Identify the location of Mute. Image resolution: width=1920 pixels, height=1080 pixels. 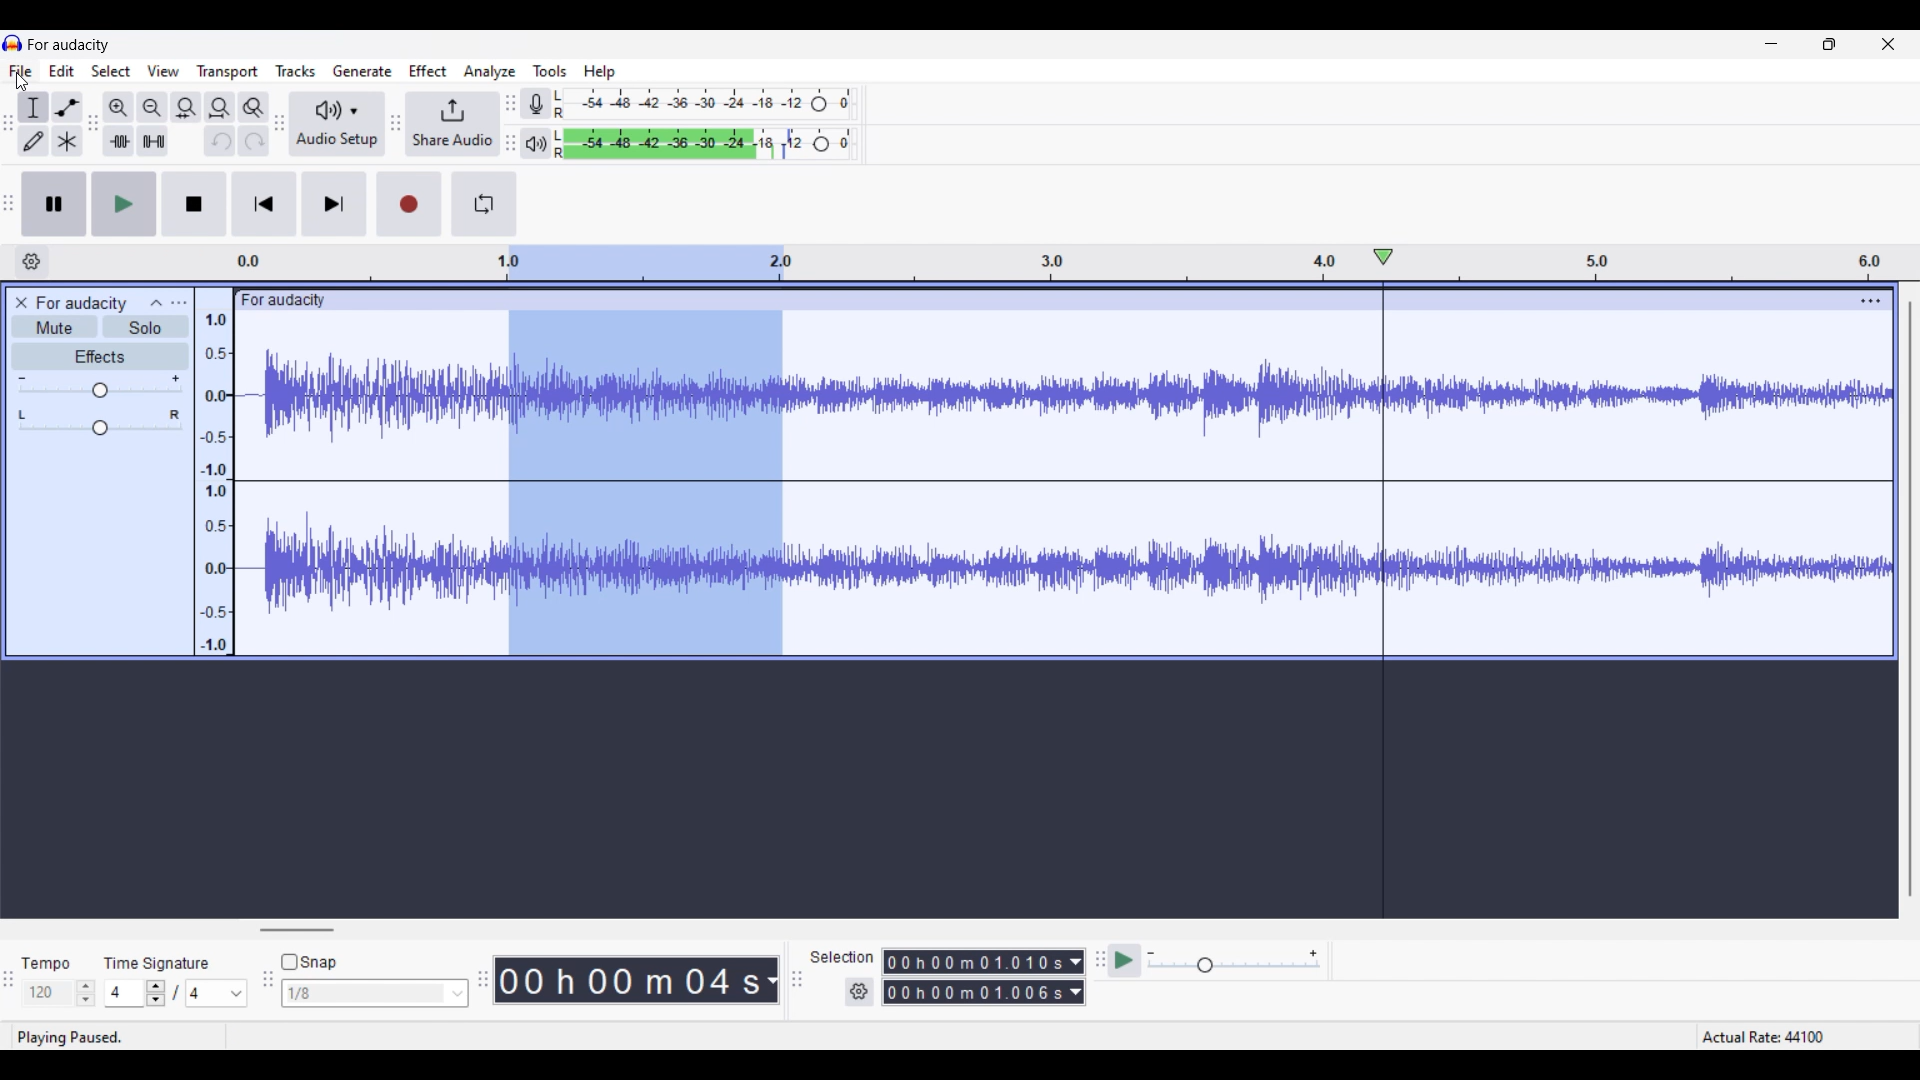
(53, 327).